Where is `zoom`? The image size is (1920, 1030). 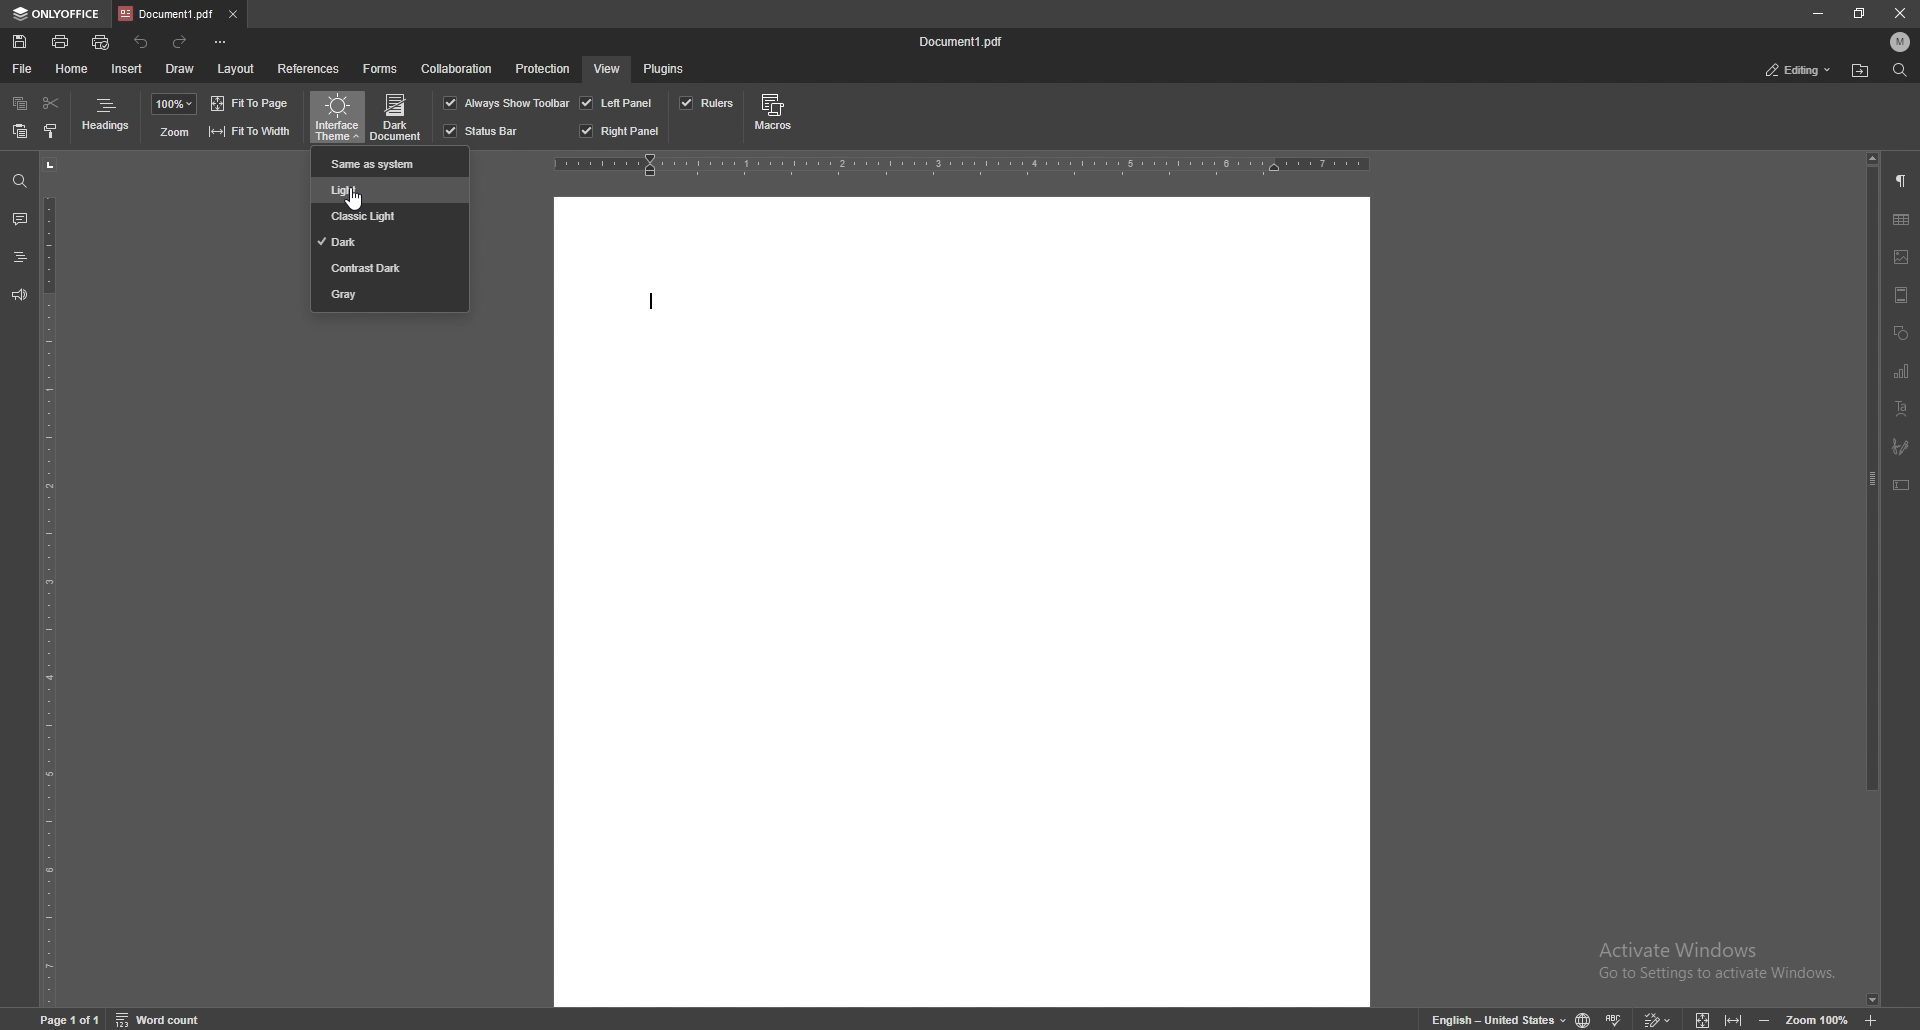
zoom is located at coordinates (175, 104).